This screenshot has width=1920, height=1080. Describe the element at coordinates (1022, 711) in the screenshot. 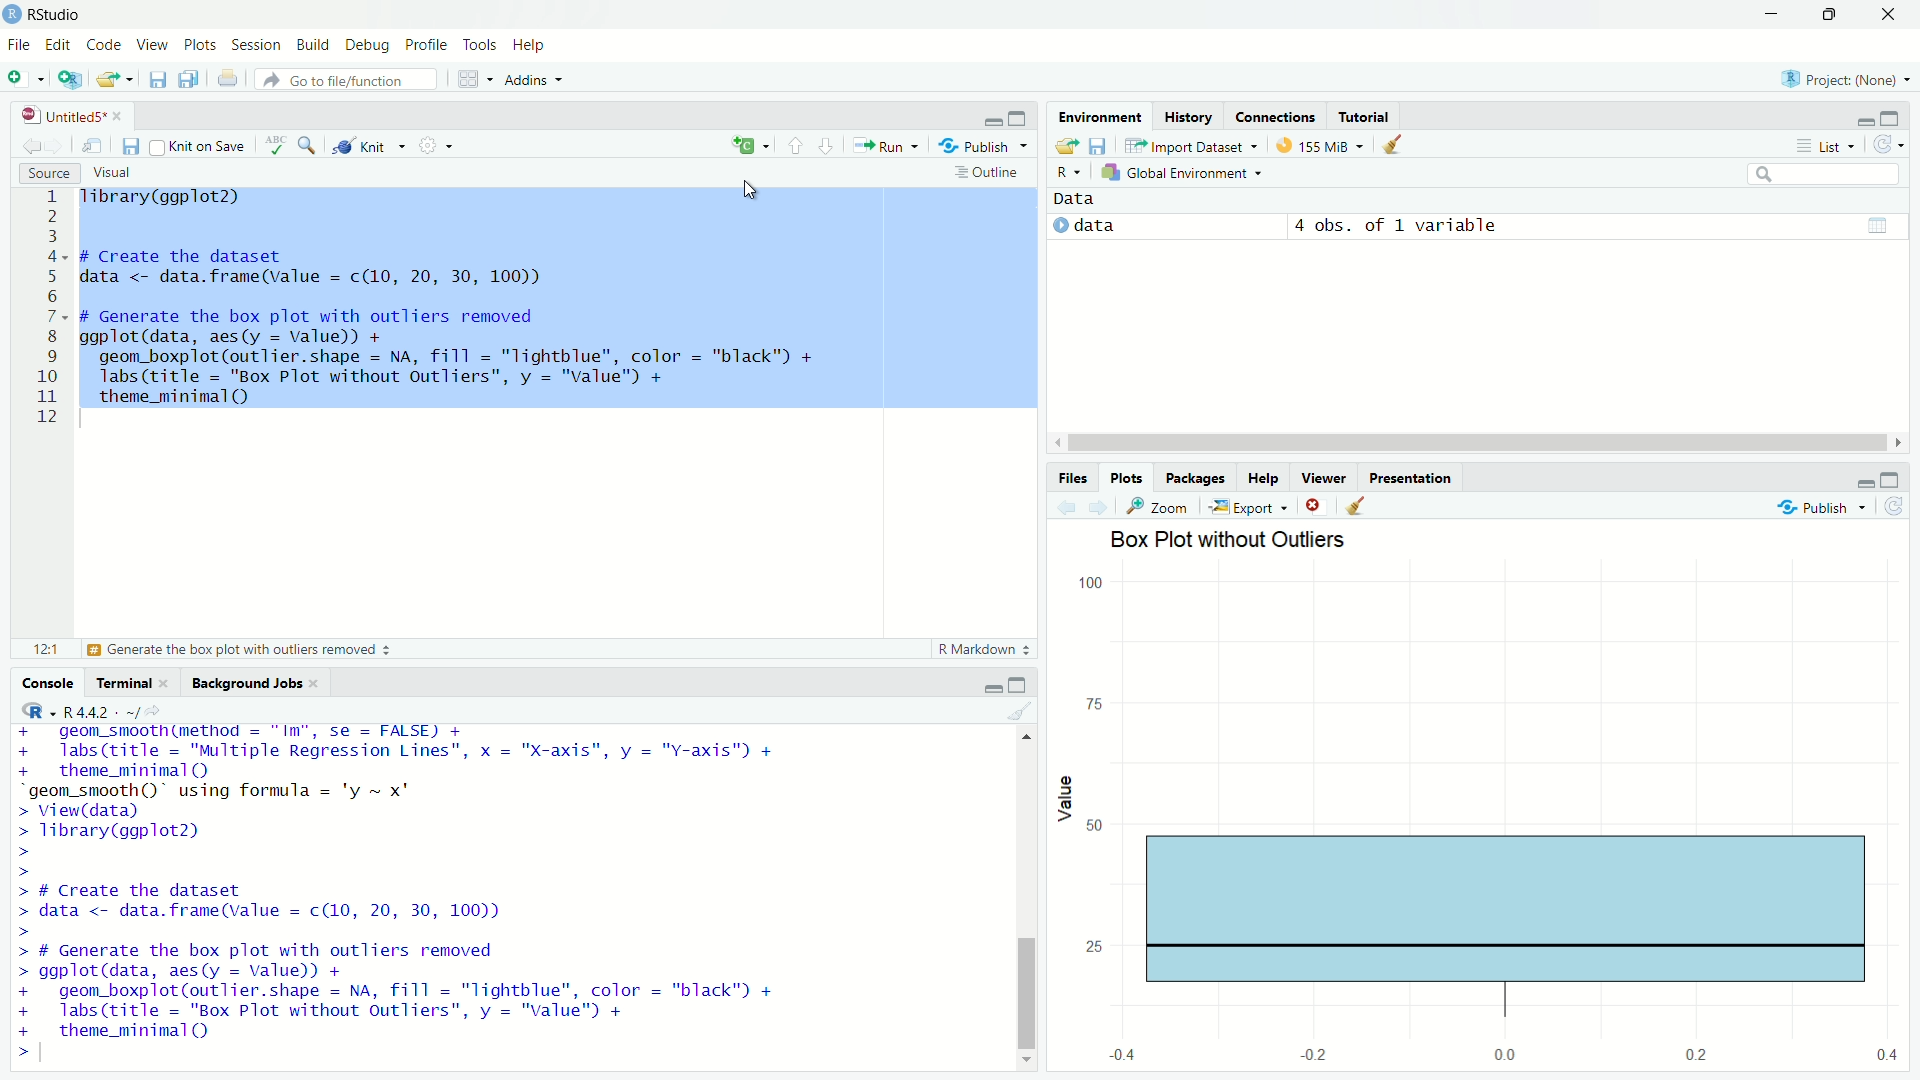

I see `clear` at that location.